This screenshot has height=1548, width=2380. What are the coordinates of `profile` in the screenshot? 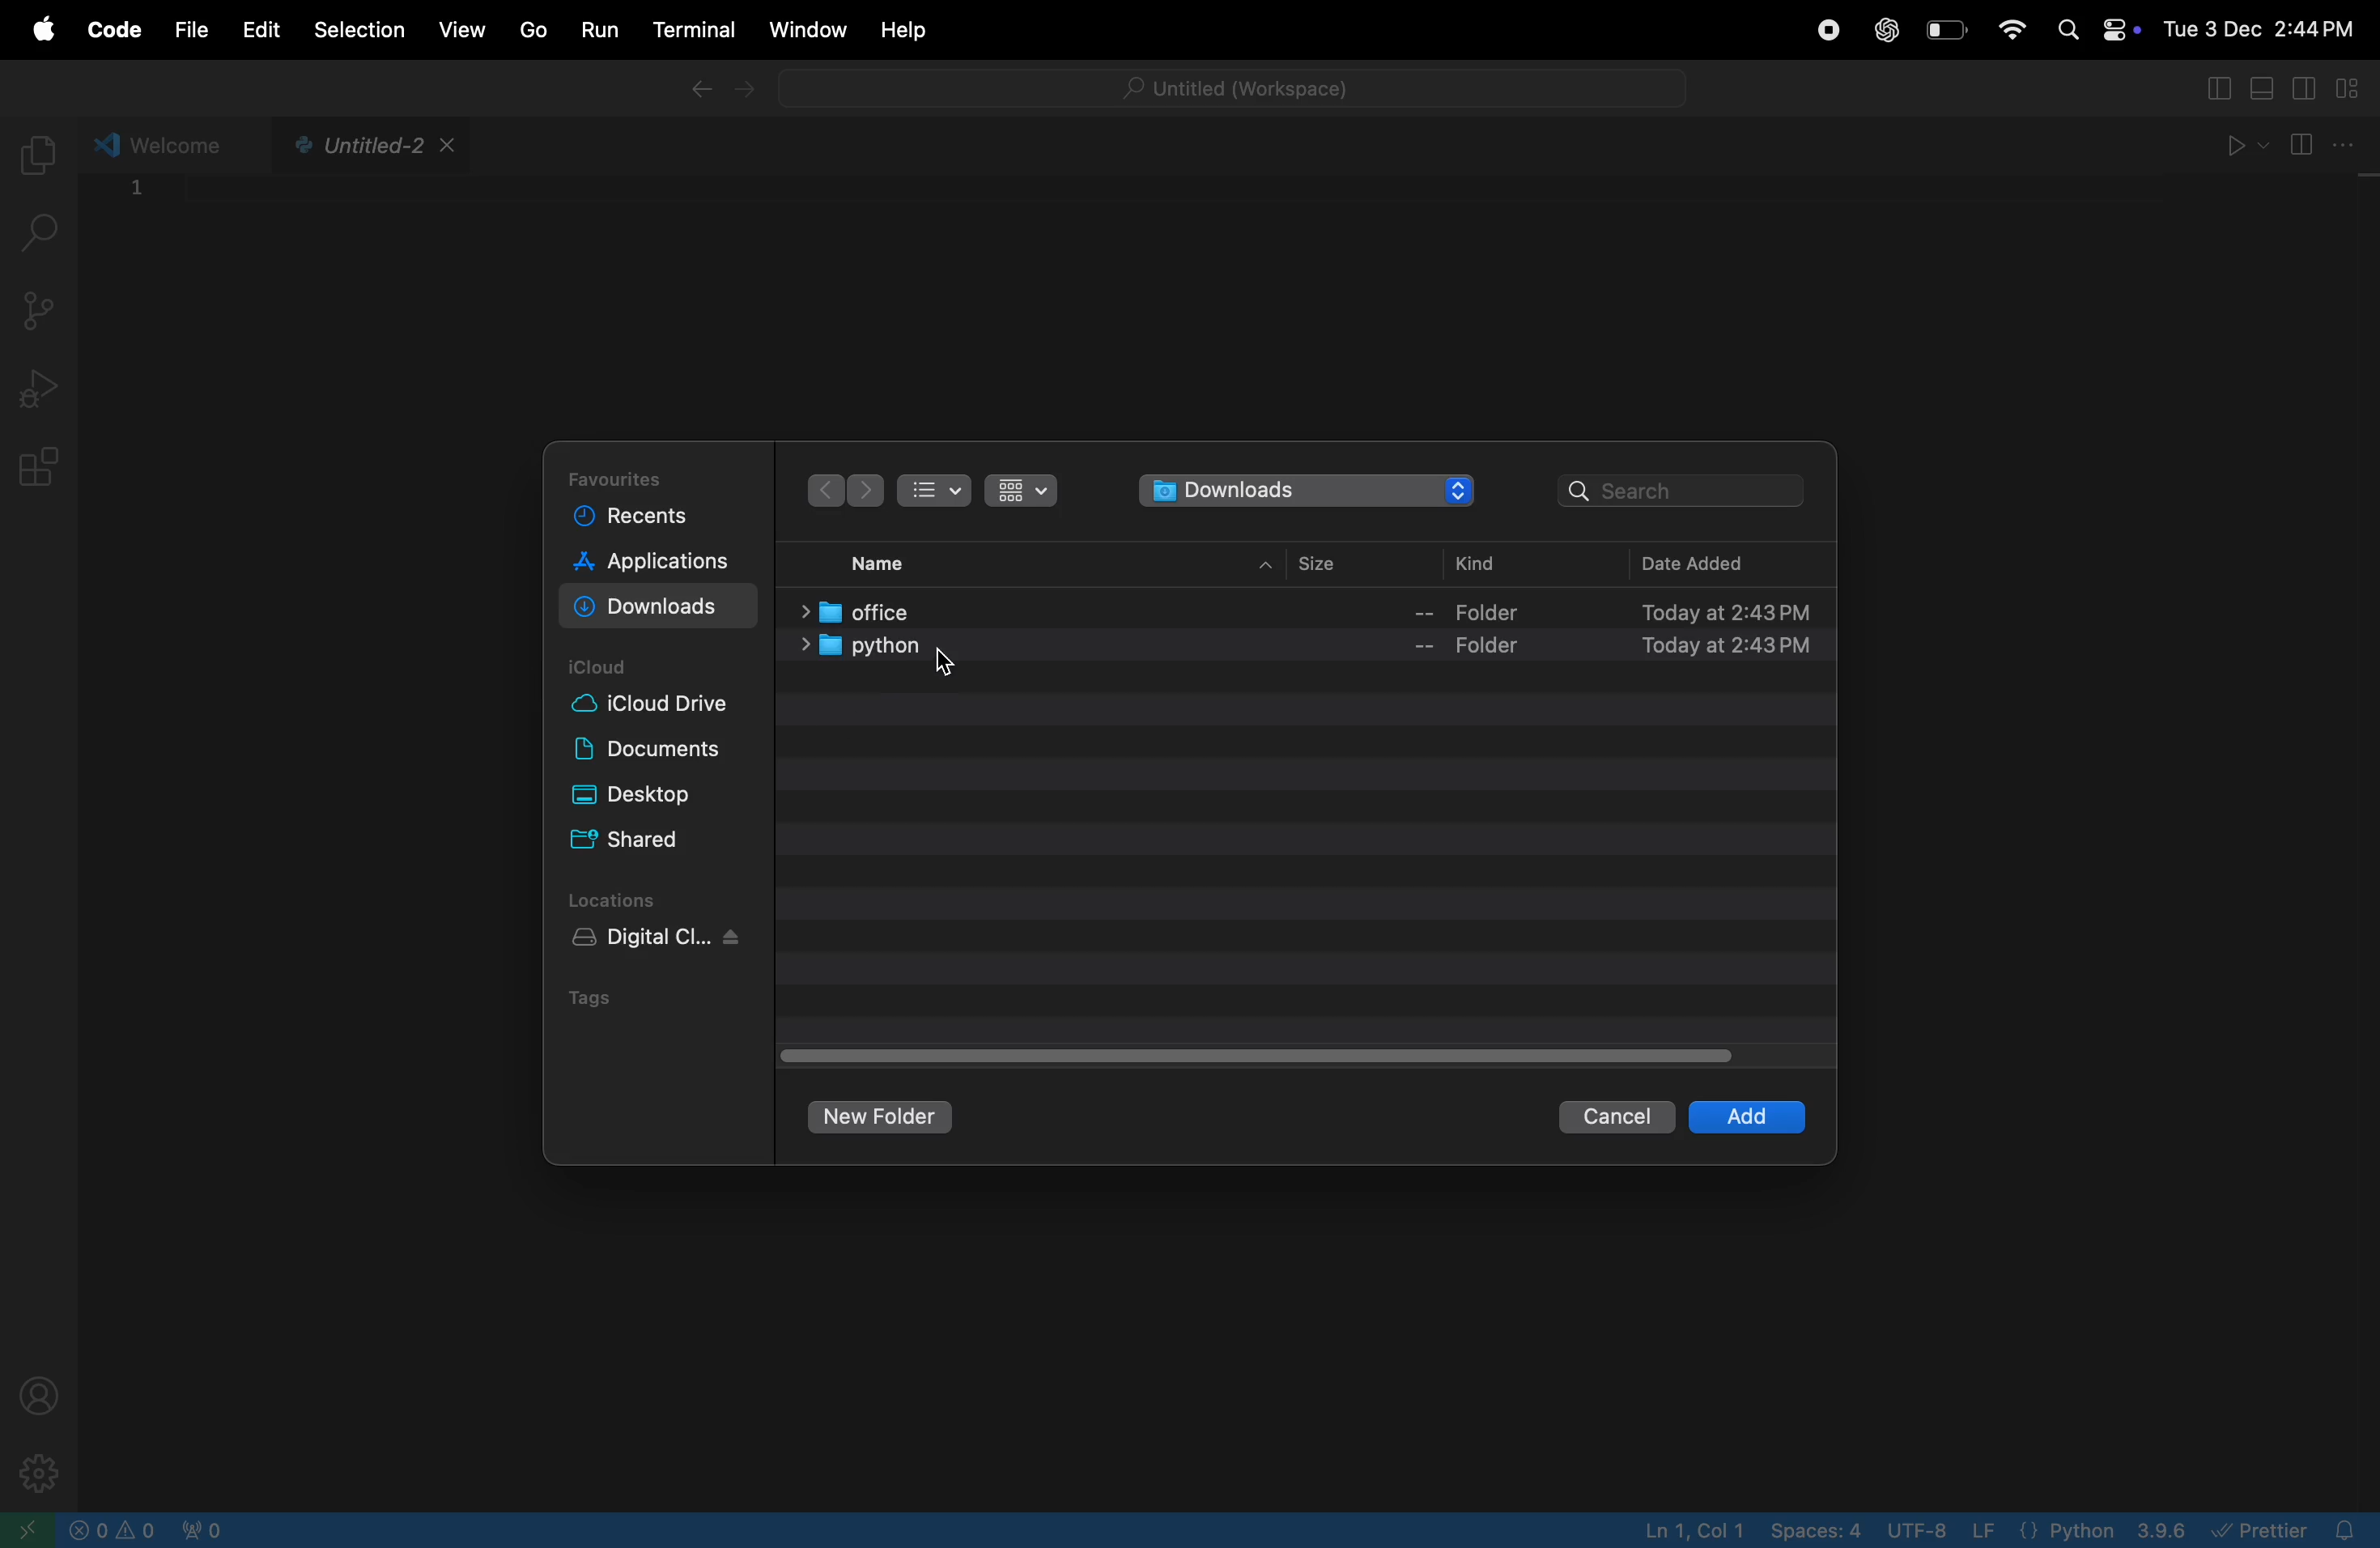 It's located at (40, 1392).